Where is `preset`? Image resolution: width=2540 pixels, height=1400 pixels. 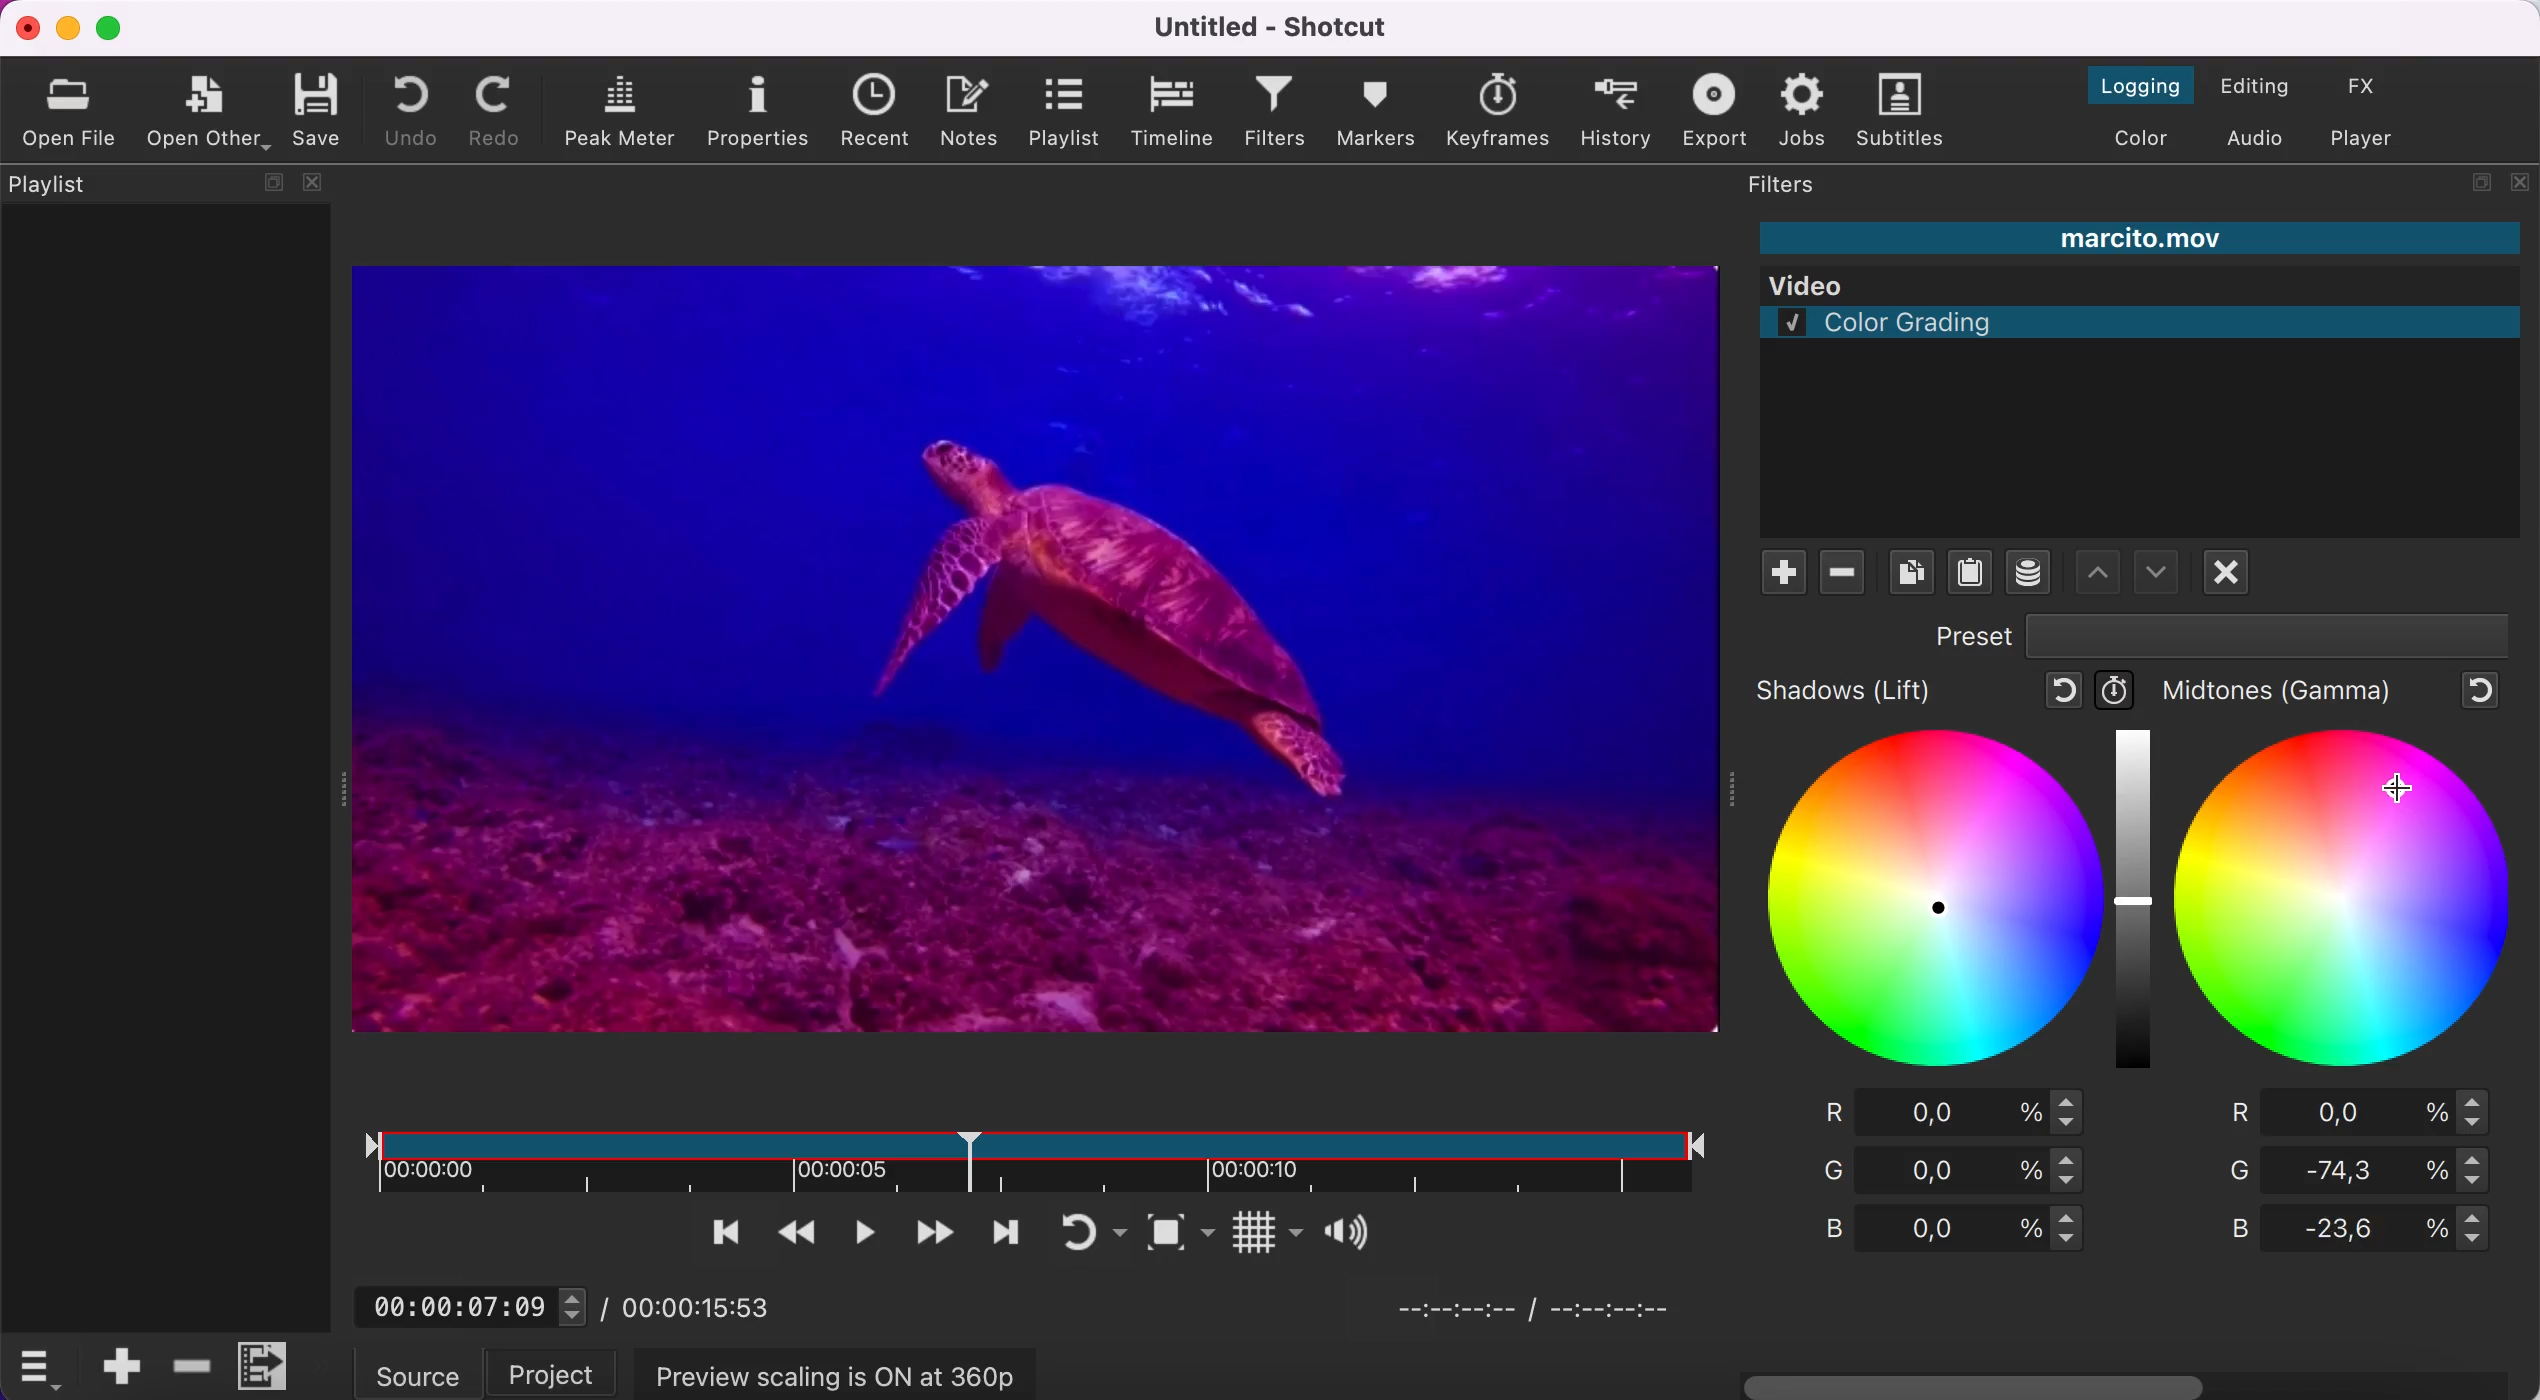 preset is located at coordinates (2218, 637).